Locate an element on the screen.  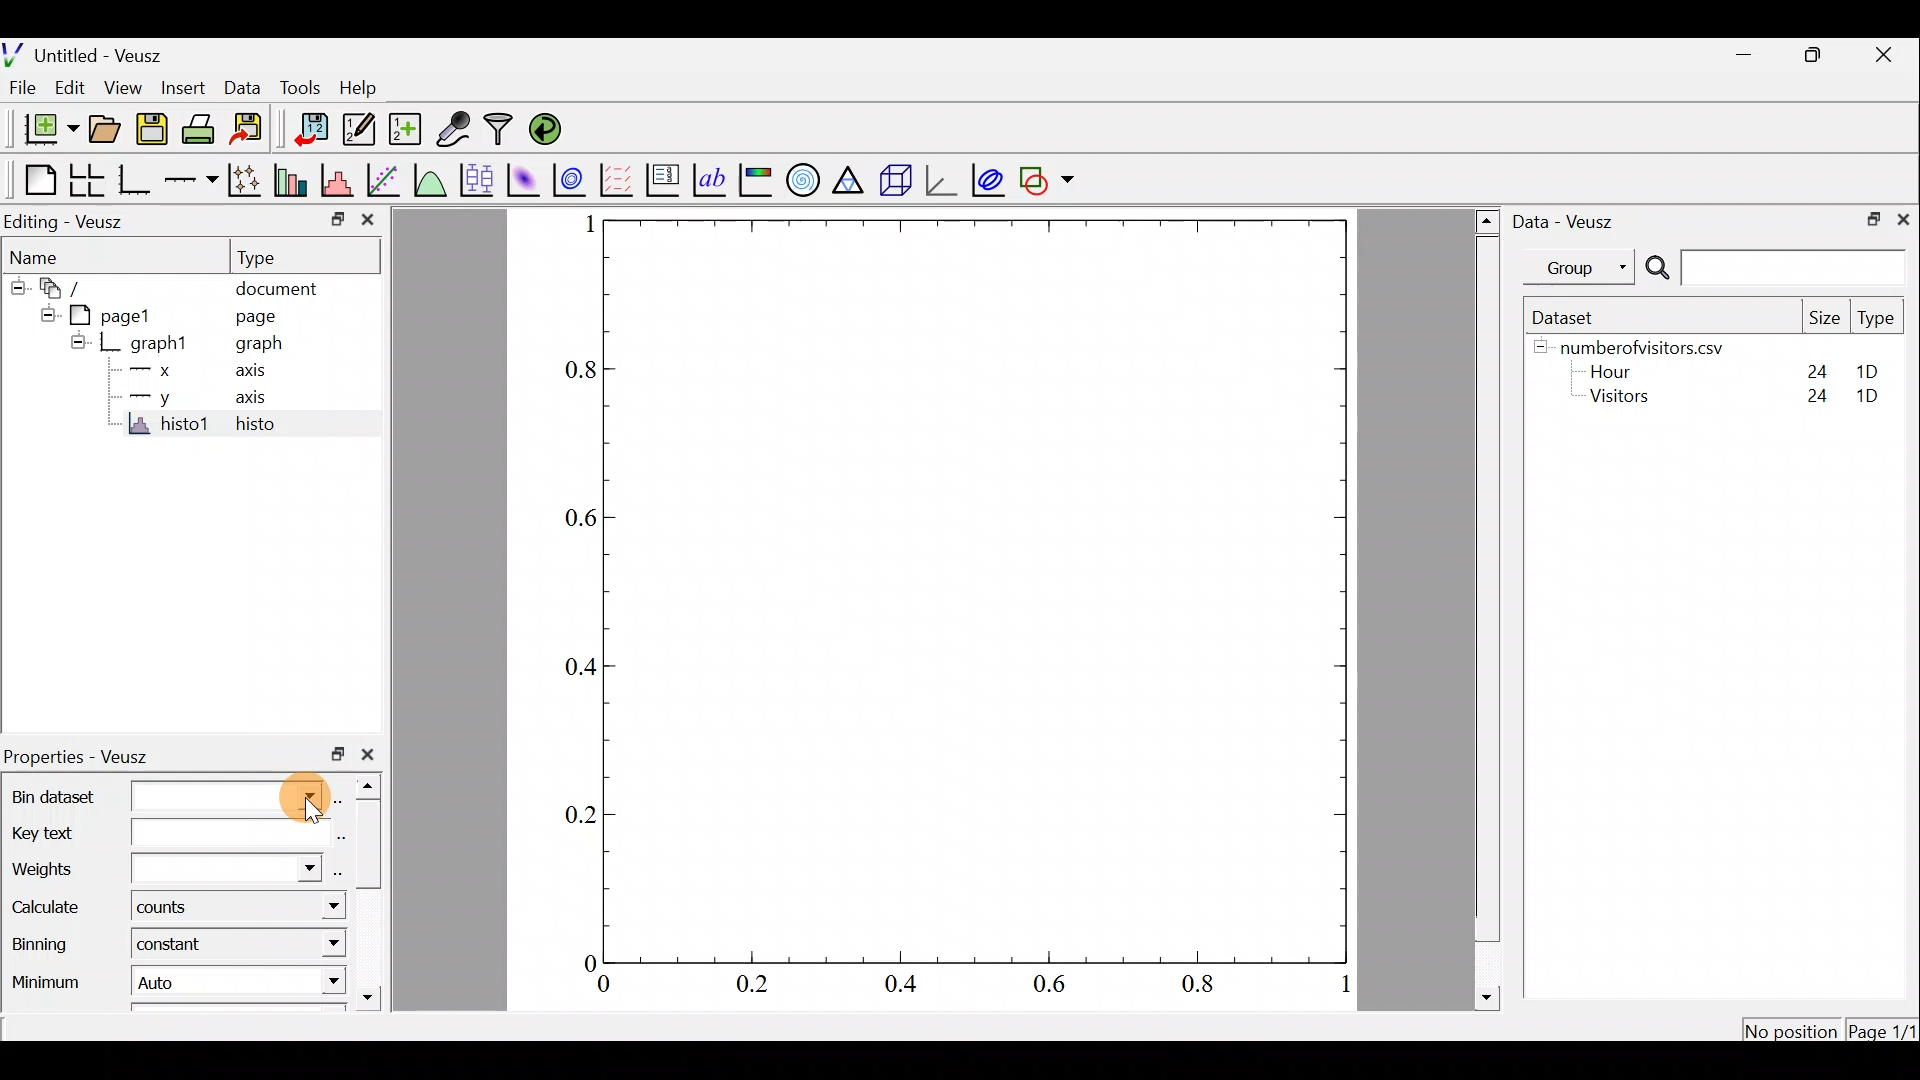
Minimum dropdown is located at coordinates (304, 983).